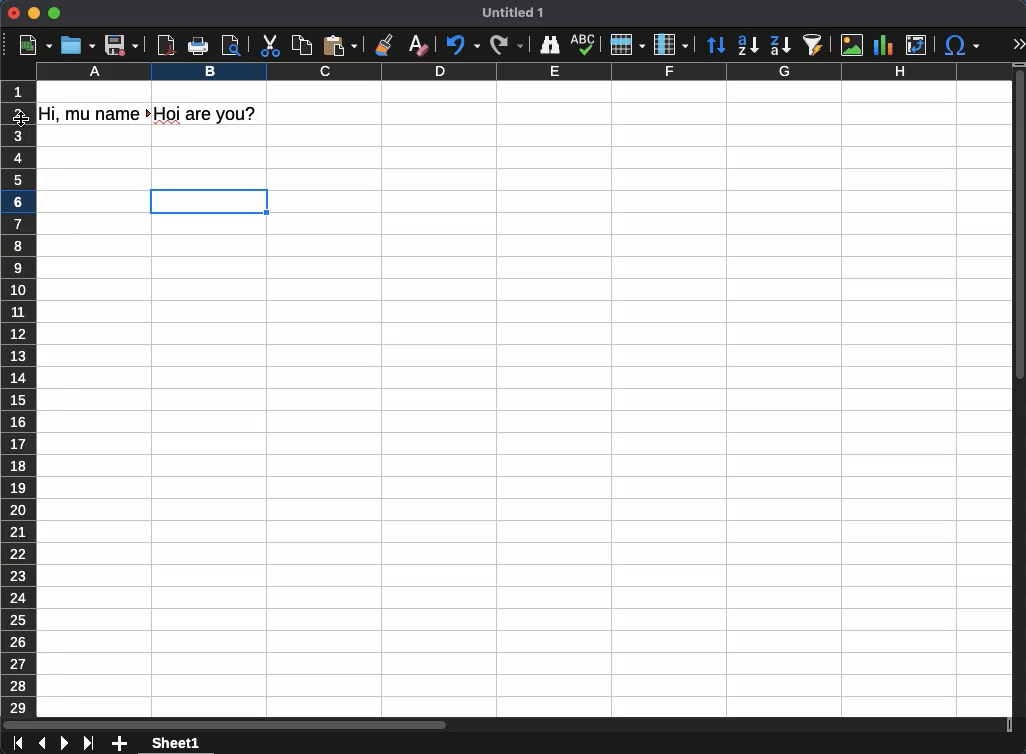 The image size is (1026, 754). What do you see at coordinates (748, 45) in the screenshot?
I see `ascending` at bounding box center [748, 45].